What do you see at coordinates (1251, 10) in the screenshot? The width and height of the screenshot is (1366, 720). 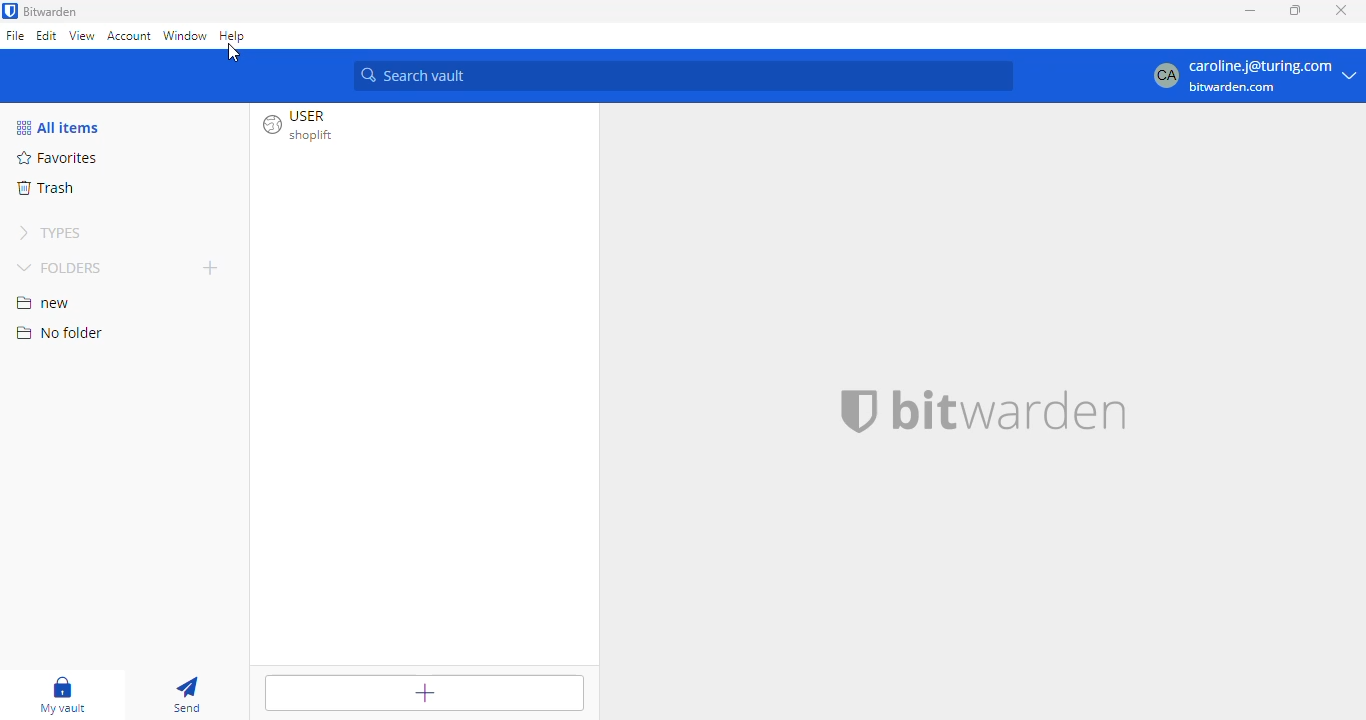 I see `minimize` at bounding box center [1251, 10].